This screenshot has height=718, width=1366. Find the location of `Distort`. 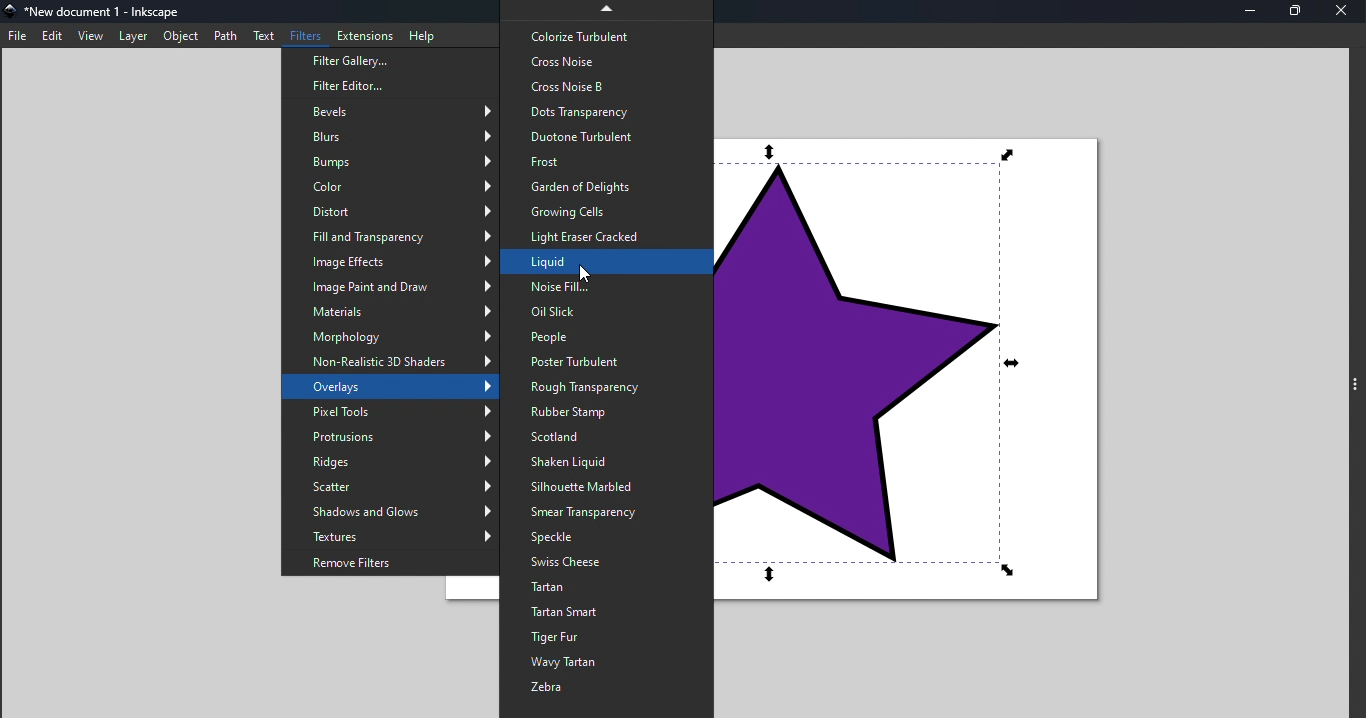

Distort is located at coordinates (394, 213).